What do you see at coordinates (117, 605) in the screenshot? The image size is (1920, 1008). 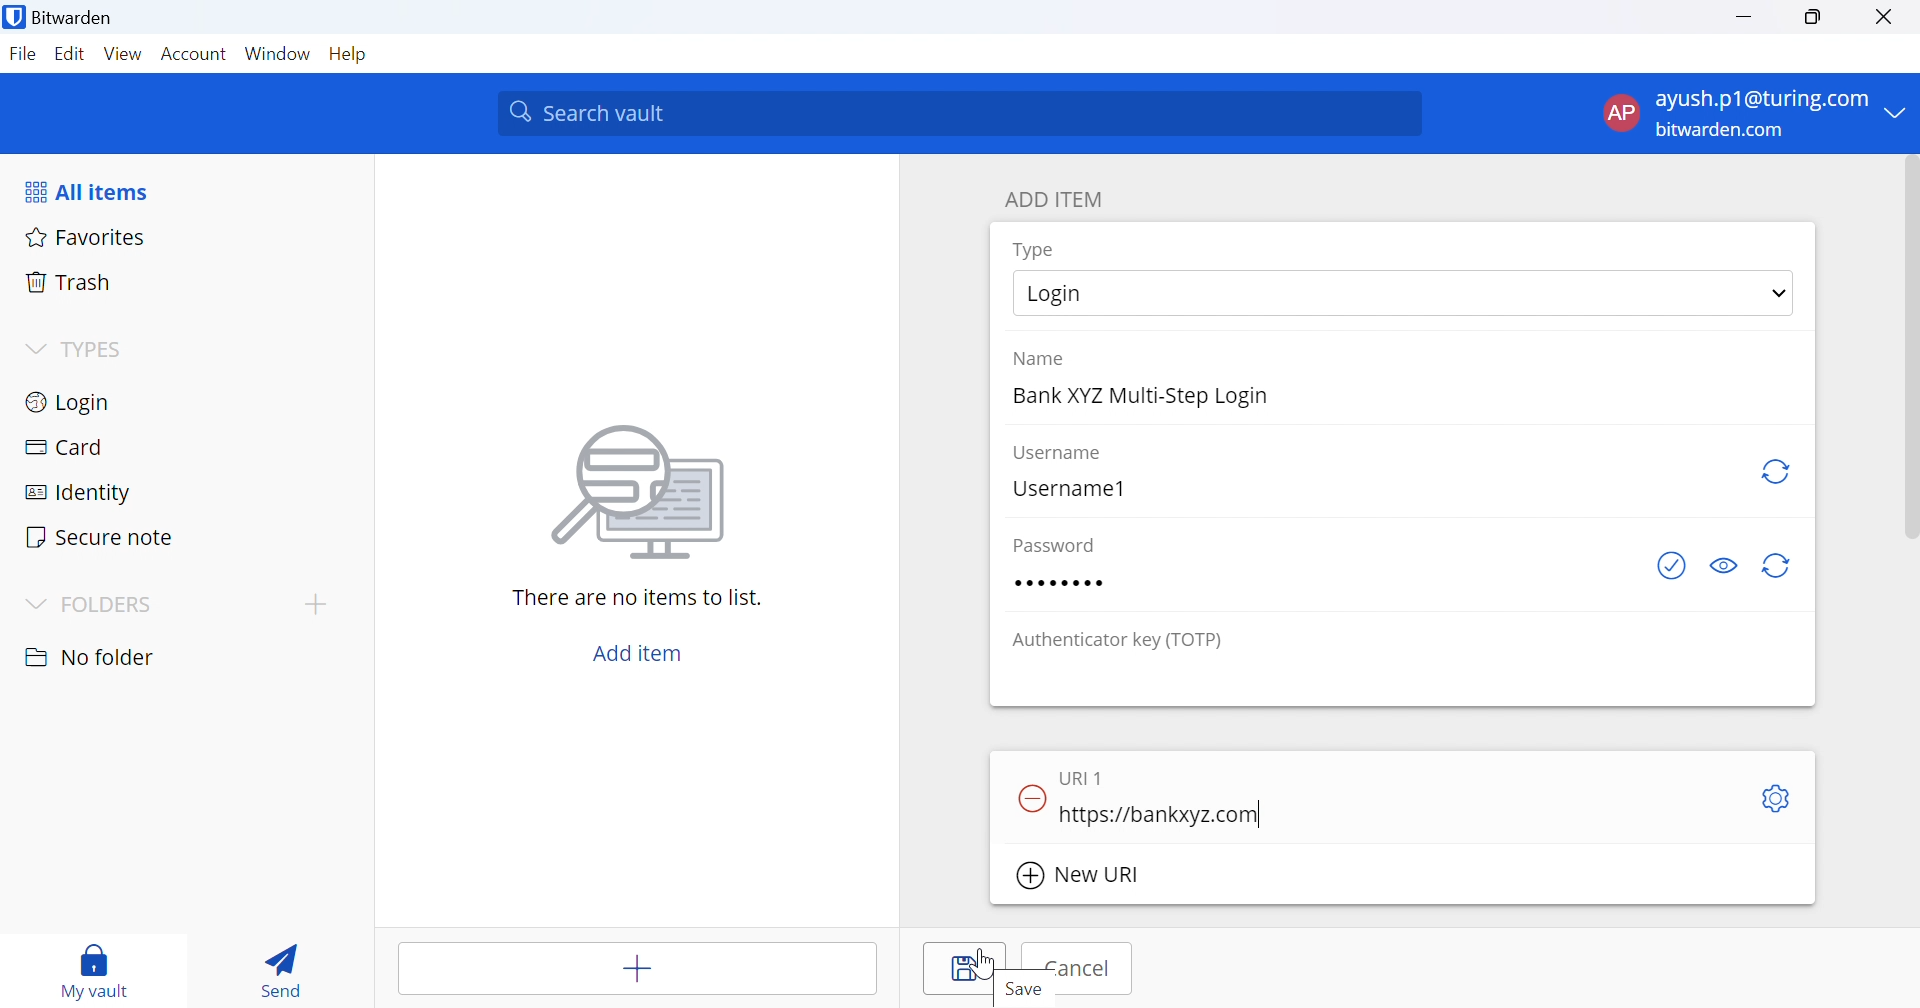 I see `FOLDERS` at bounding box center [117, 605].